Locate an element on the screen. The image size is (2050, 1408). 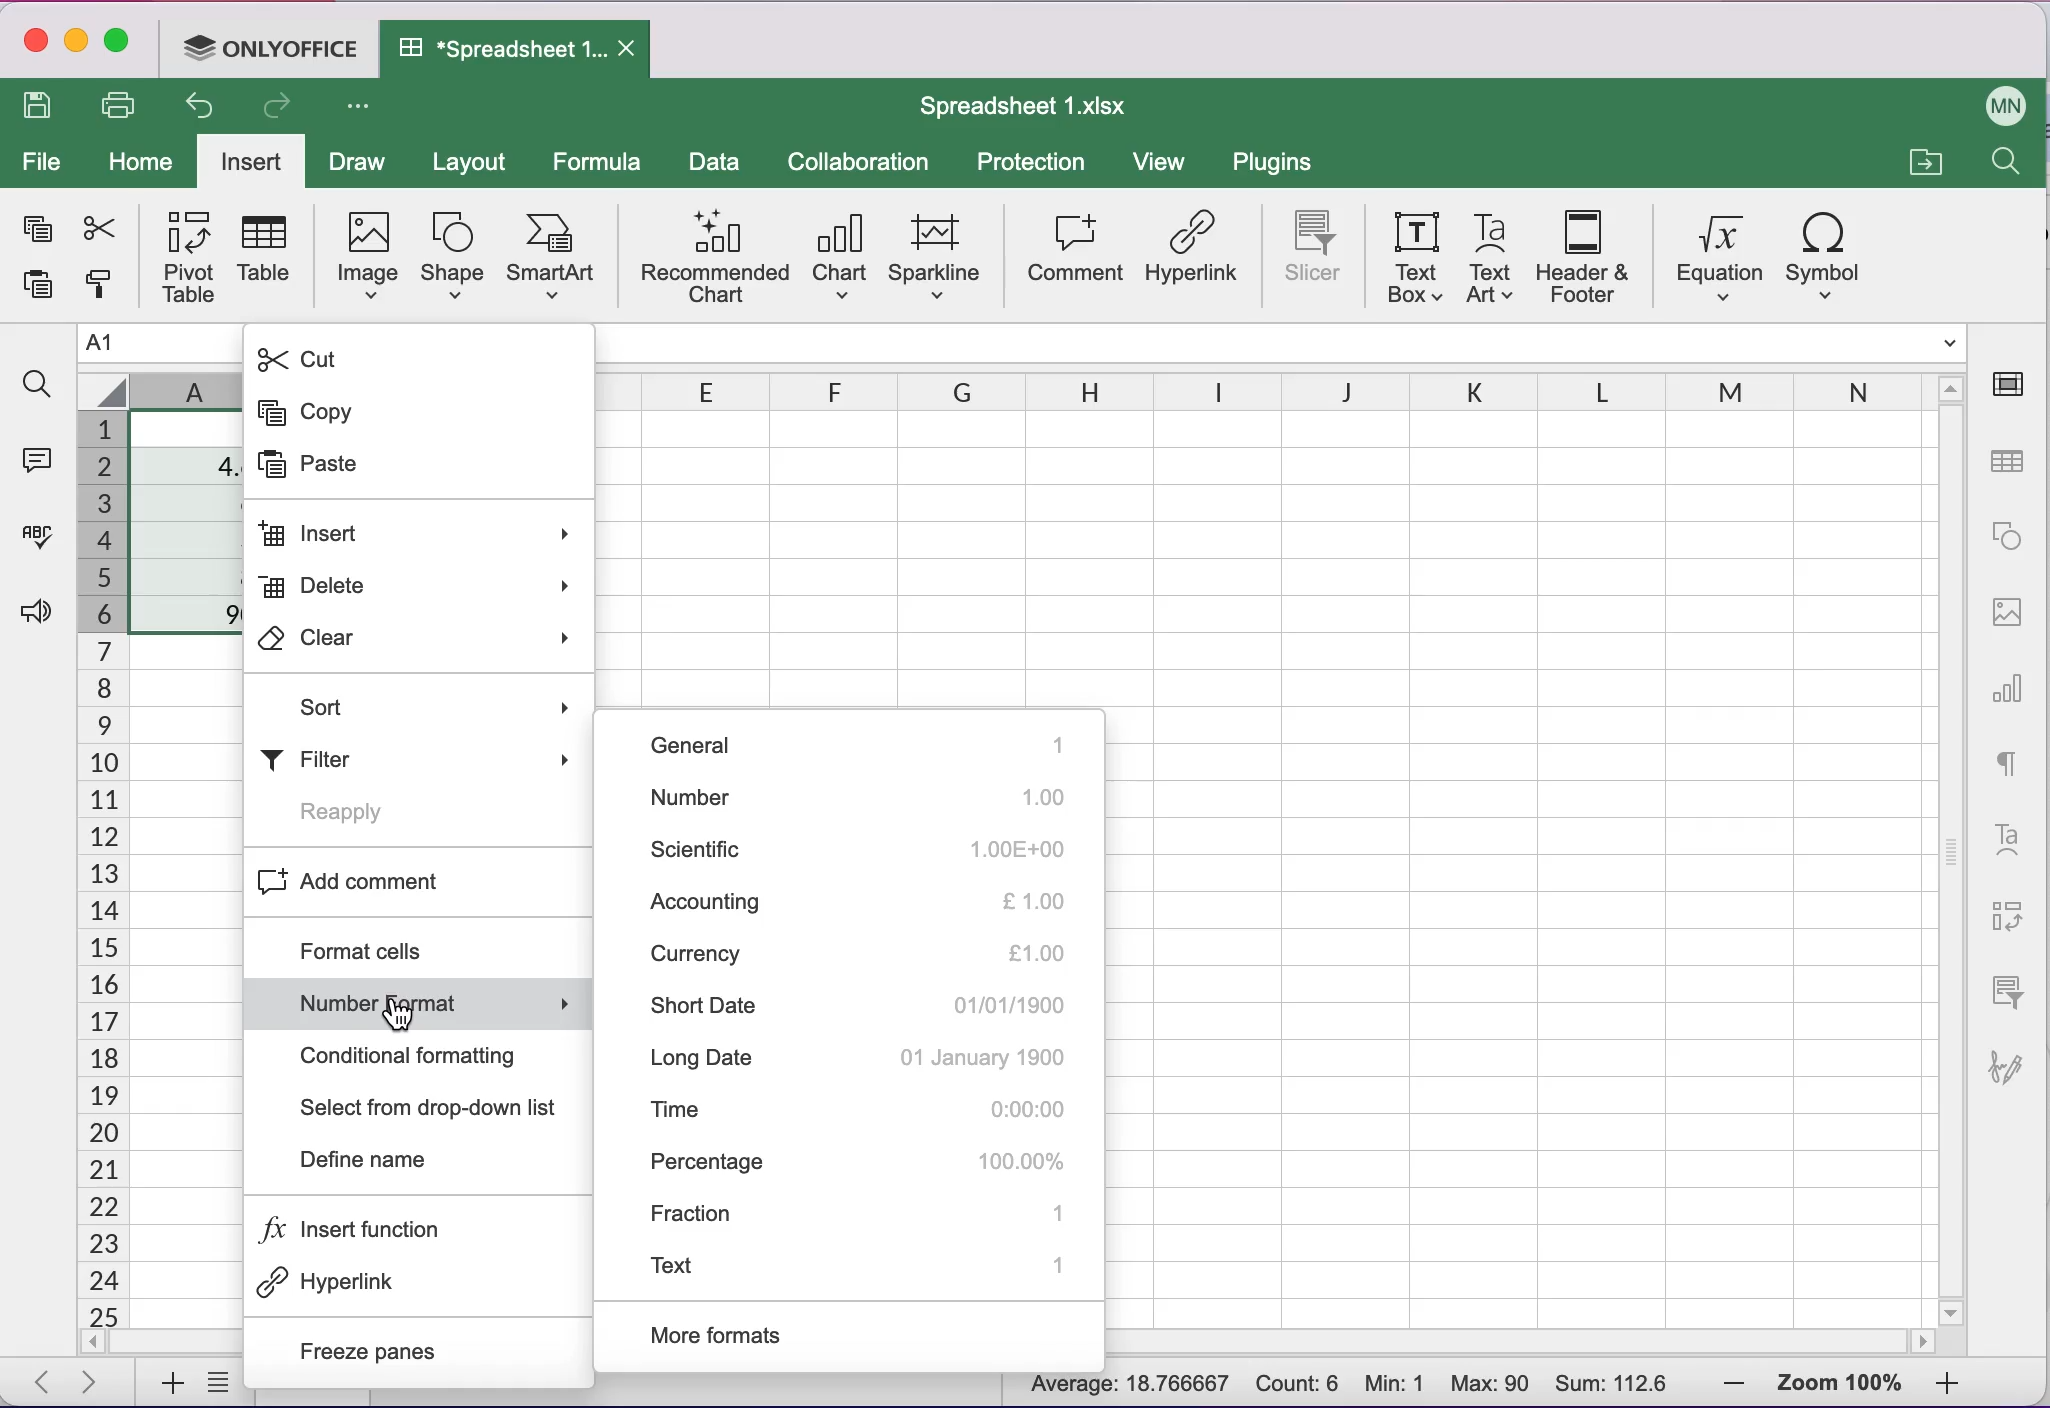
Name manager A1 is located at coordinates (160, 345).